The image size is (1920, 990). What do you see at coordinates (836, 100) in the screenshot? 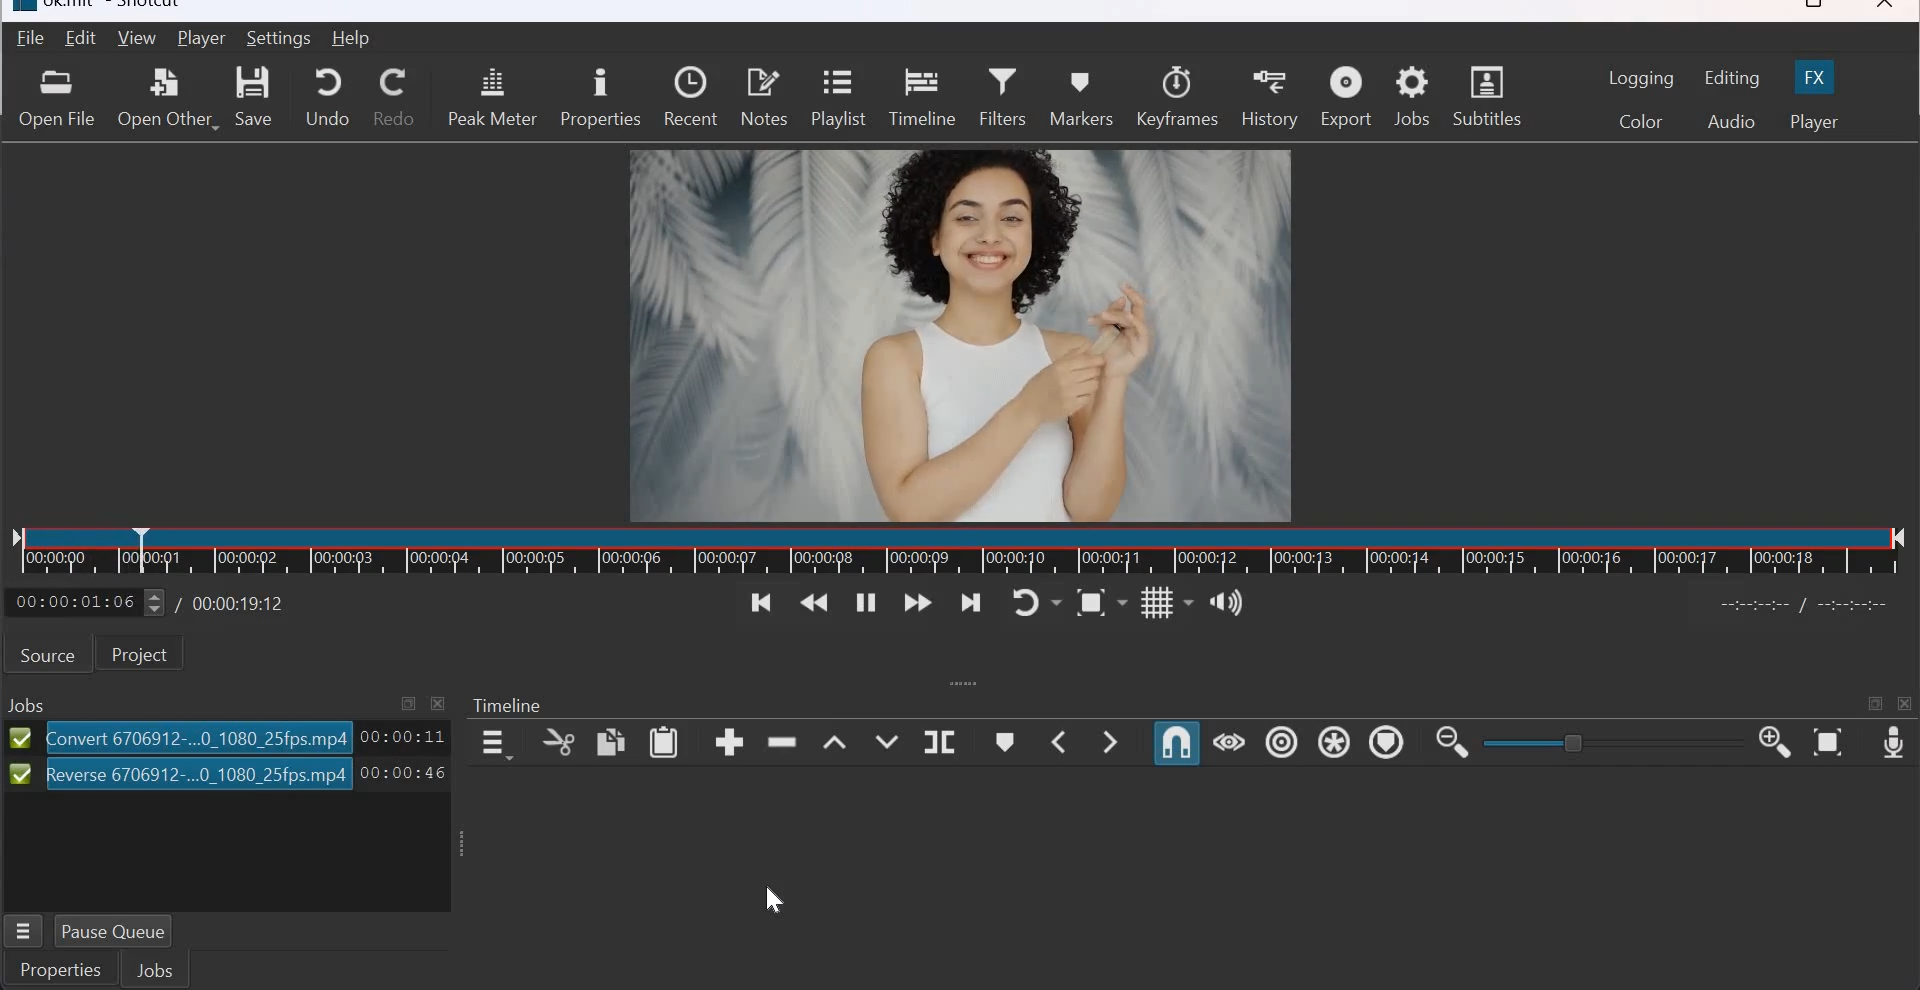
I see `Playlist` at bounding box center [836, 100].